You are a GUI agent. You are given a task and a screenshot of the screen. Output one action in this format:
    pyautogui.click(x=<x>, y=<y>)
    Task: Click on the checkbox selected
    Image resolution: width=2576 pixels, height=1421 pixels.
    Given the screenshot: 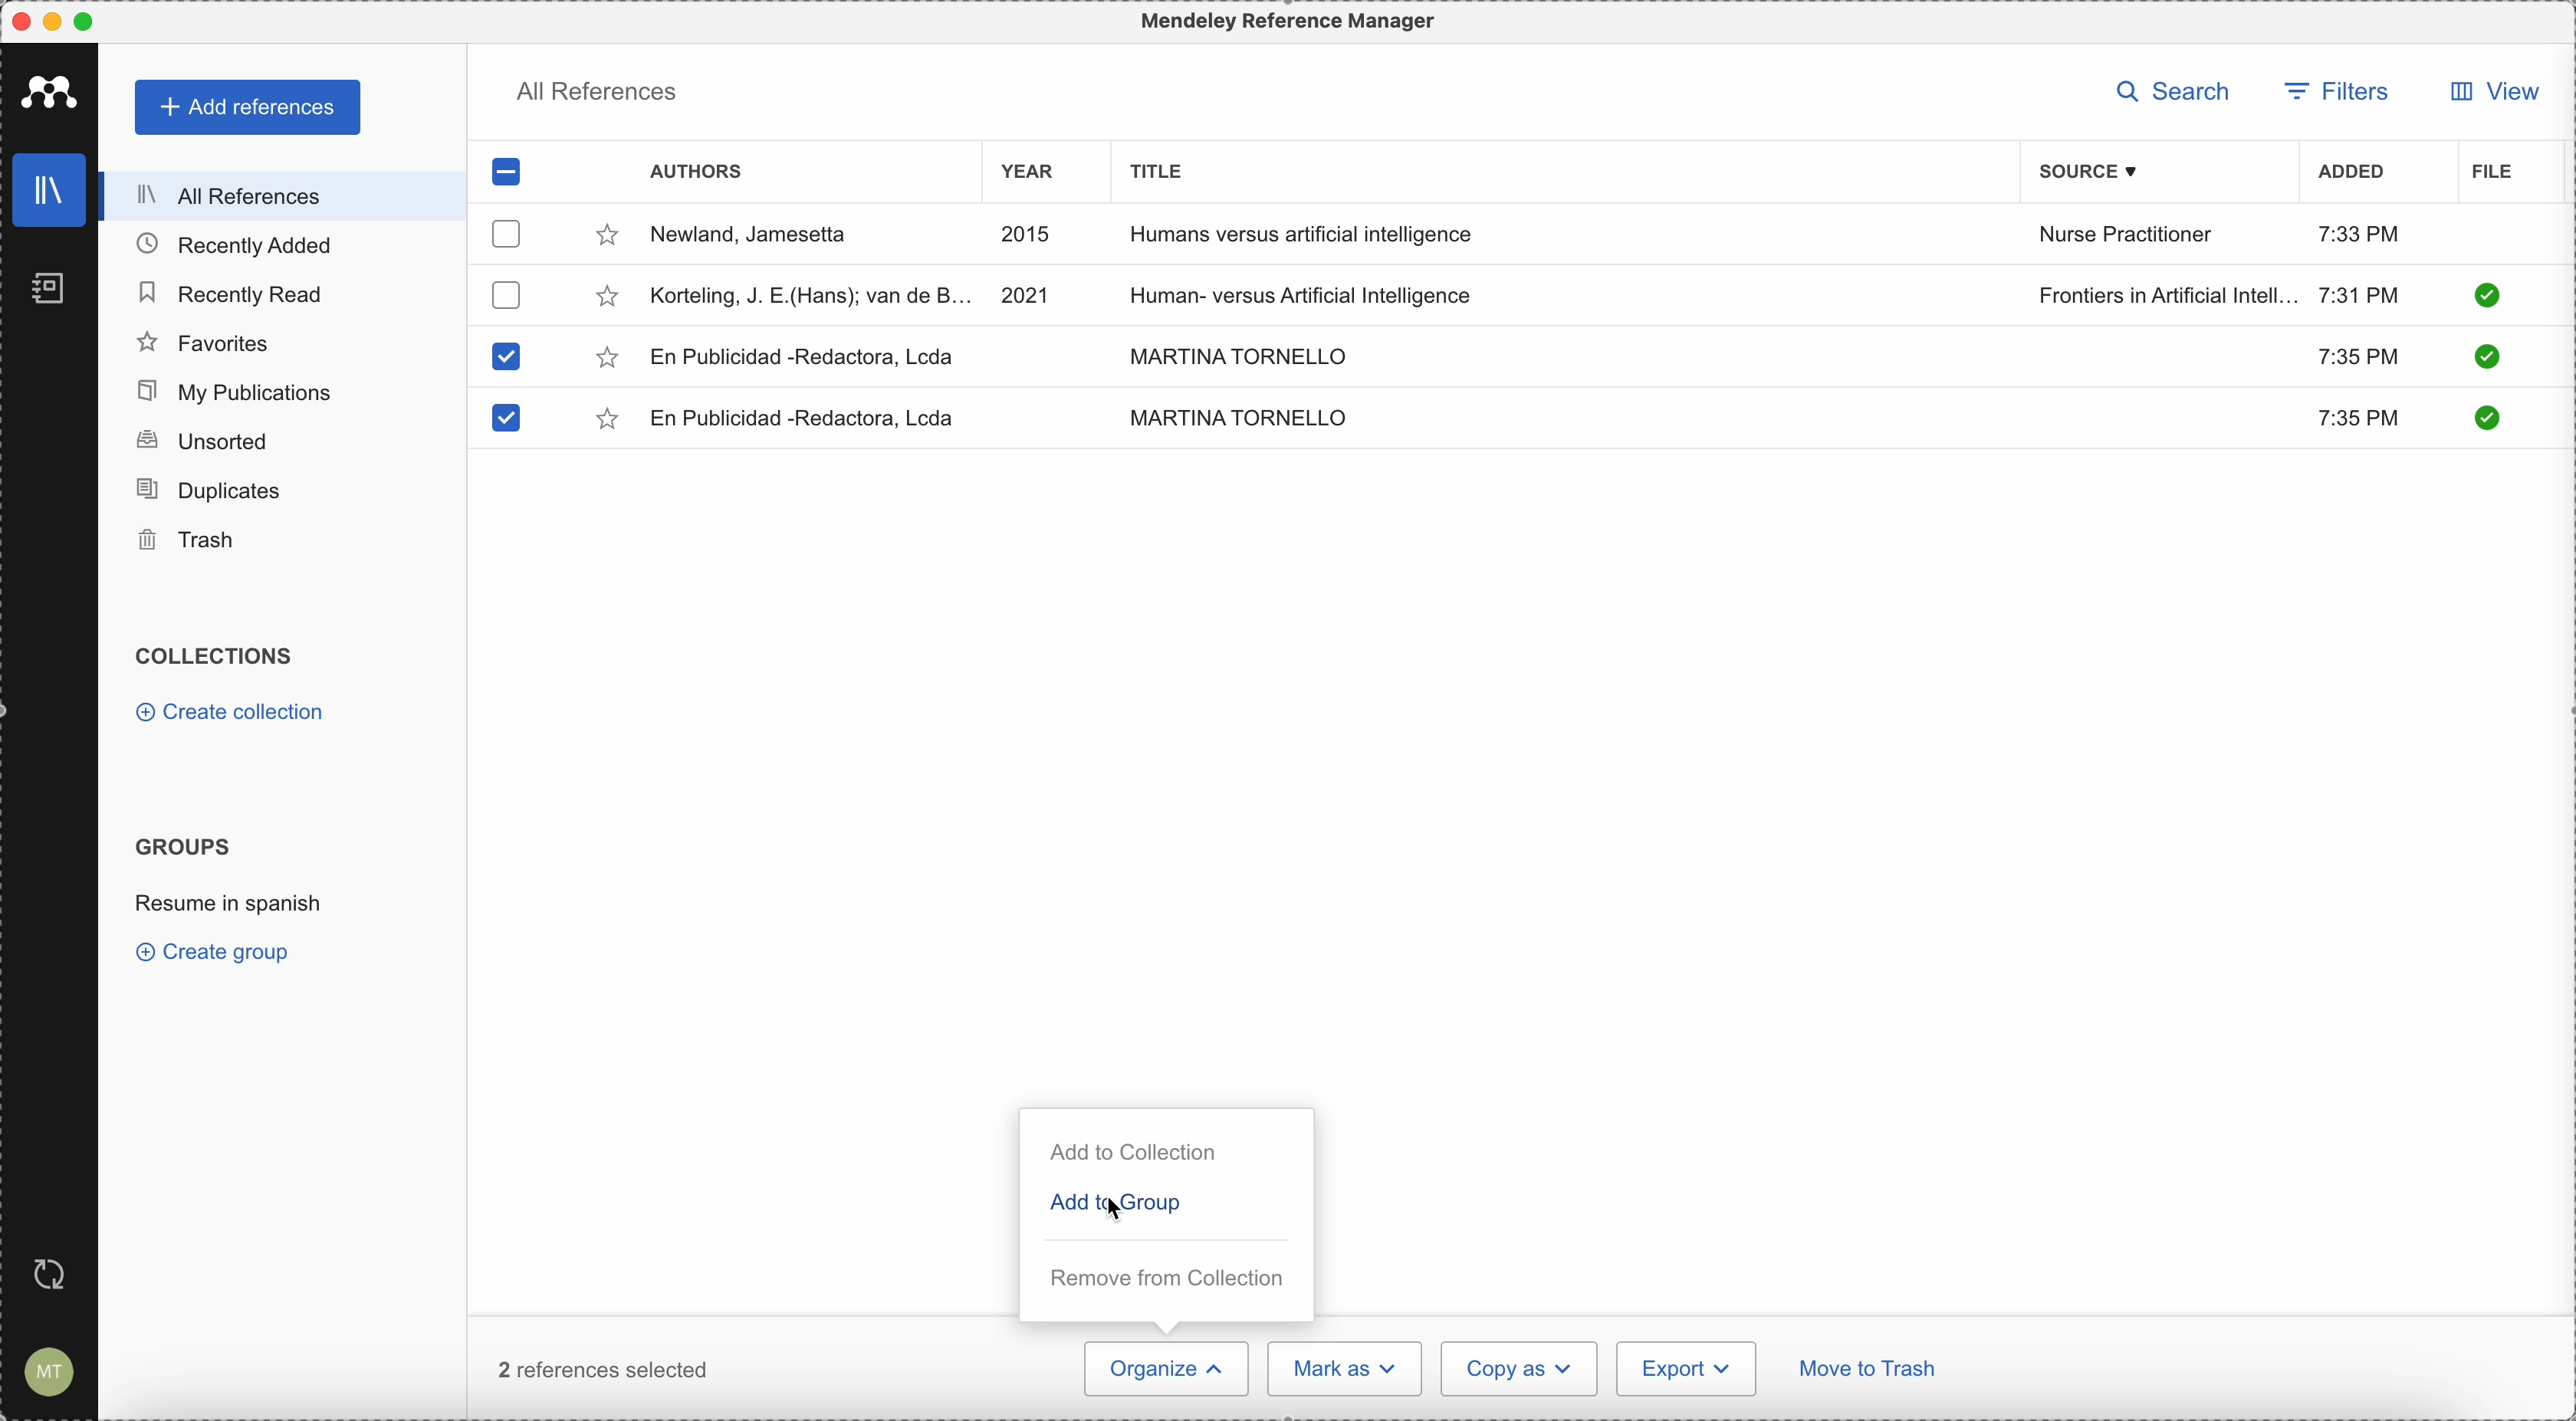 What is the action you would take?
    pyautogui.click(x=506, y=357)
    